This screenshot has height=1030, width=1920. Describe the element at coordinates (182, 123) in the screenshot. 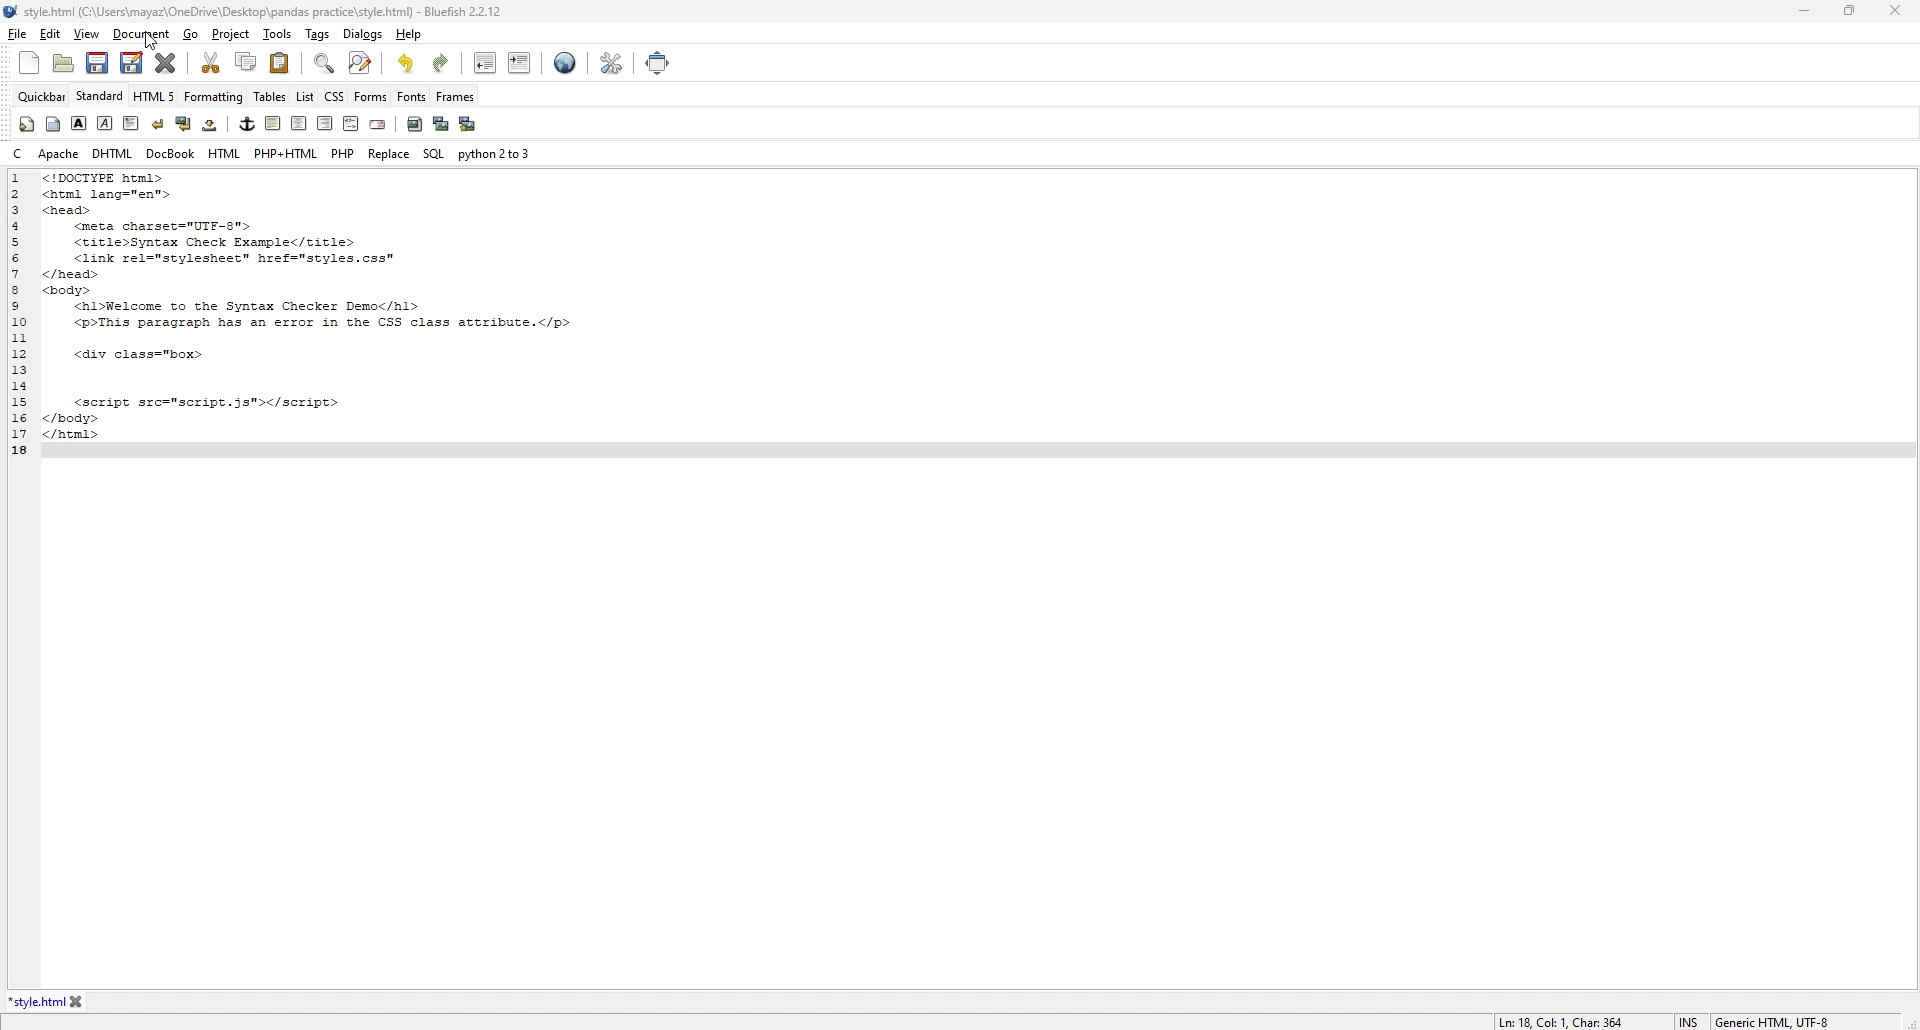

I see `break and clear` at that location.